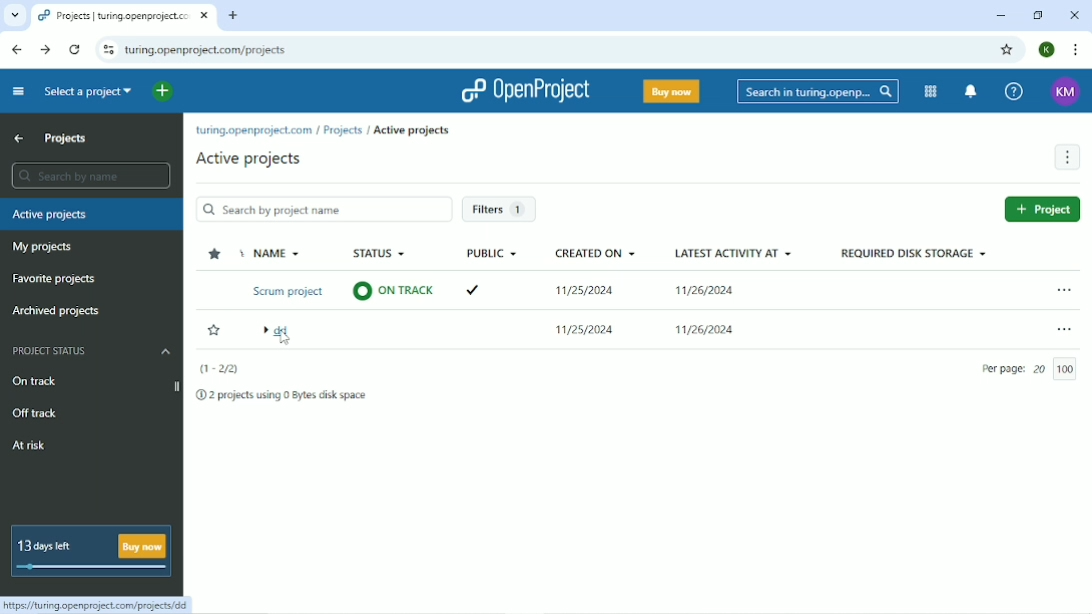 Image resolution: width=1092 pixels, height=614 pixels. Describe the element at coordinates (220, 369) in the screenshot. I see `(1-2/2)` at that location.